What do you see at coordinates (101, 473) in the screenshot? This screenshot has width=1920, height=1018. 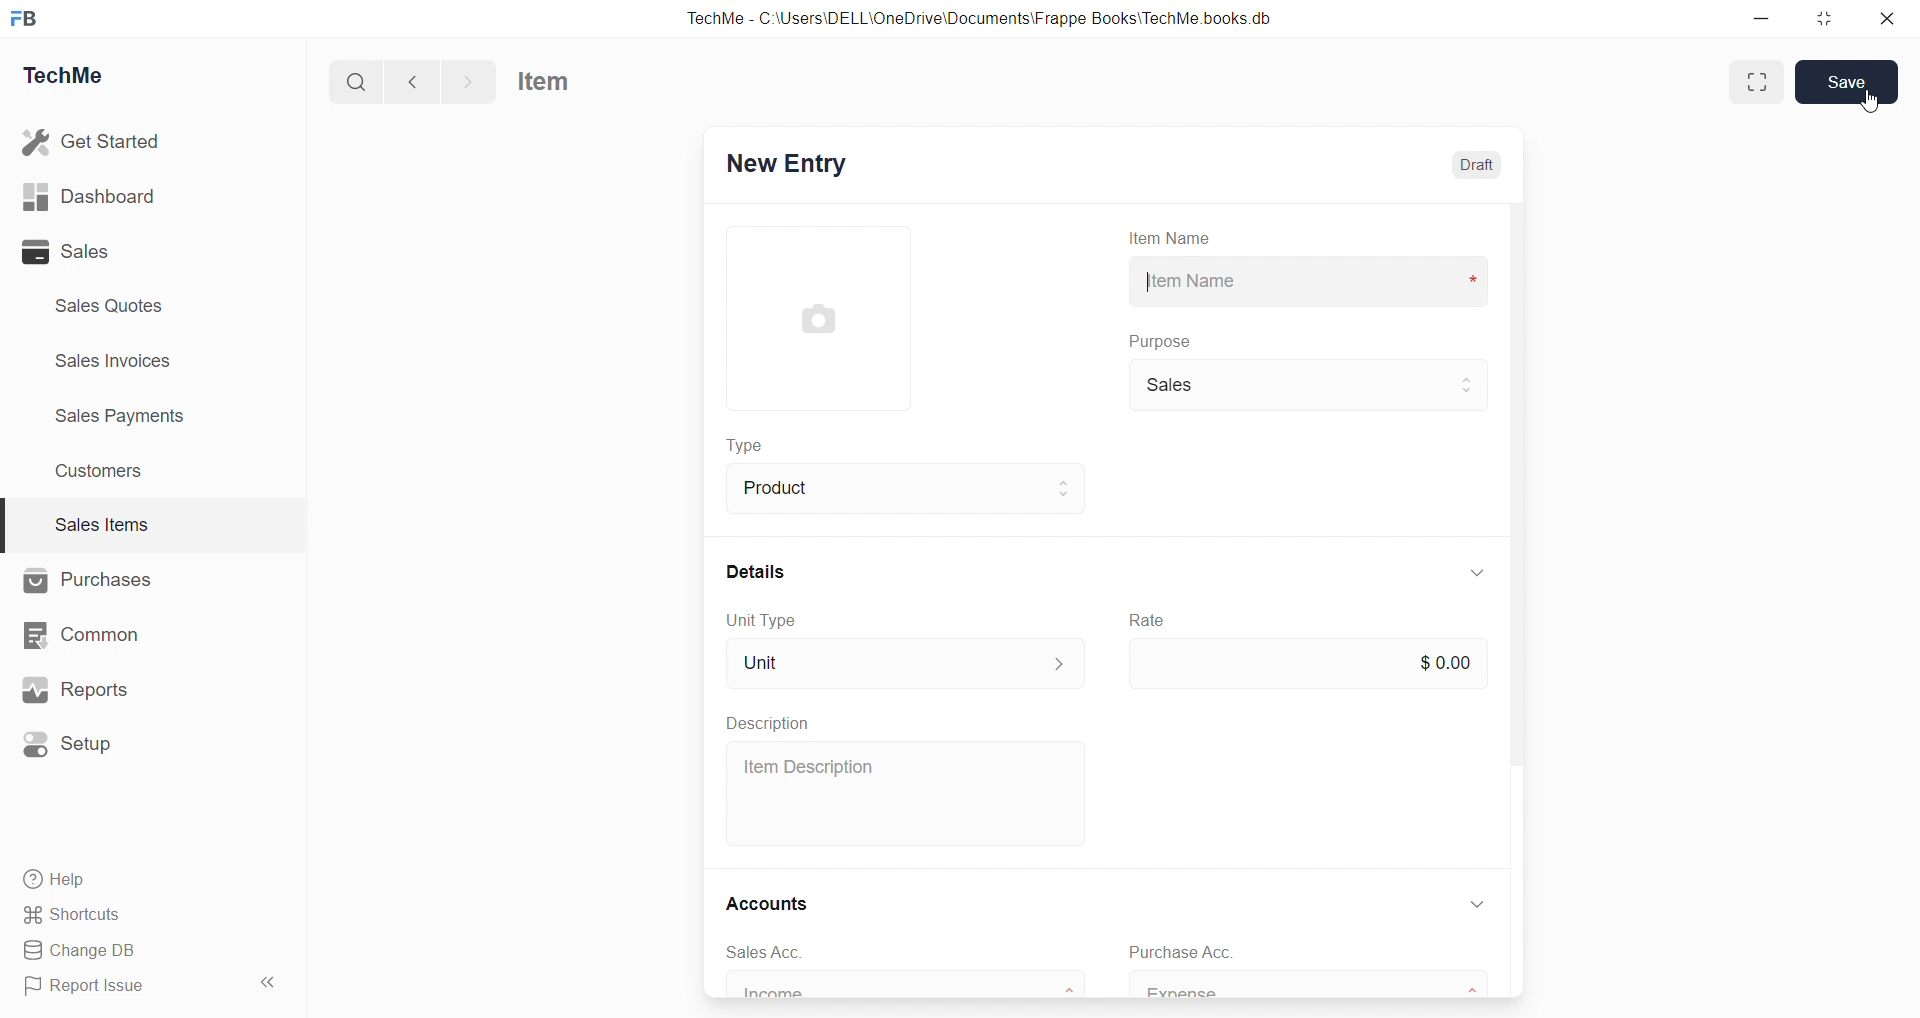 I see `Customers` at bounding box center [101, 473].